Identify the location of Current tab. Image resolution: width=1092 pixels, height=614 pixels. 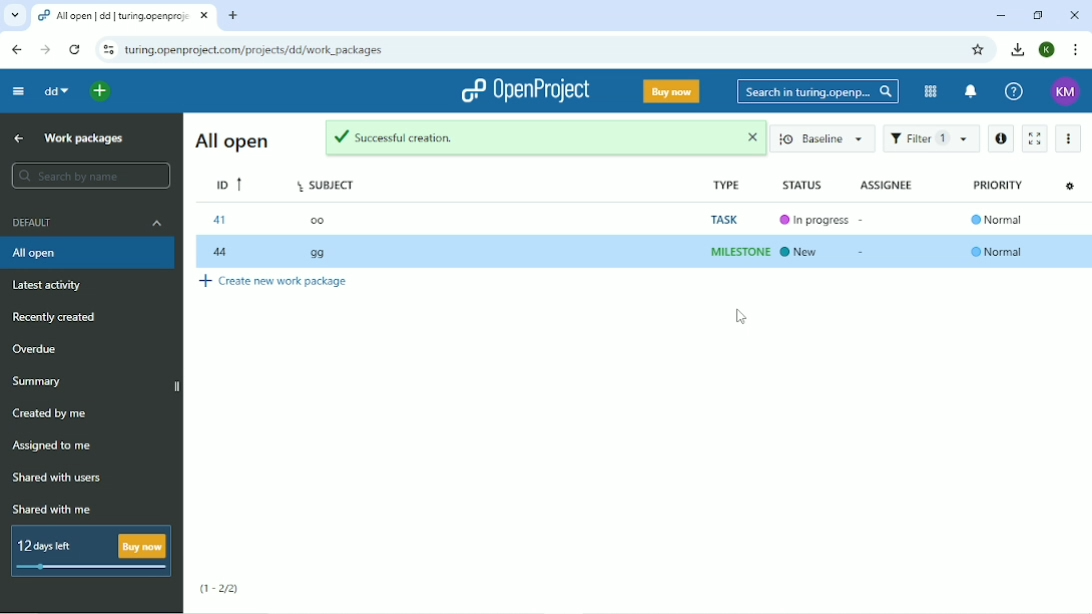
(124, 16).